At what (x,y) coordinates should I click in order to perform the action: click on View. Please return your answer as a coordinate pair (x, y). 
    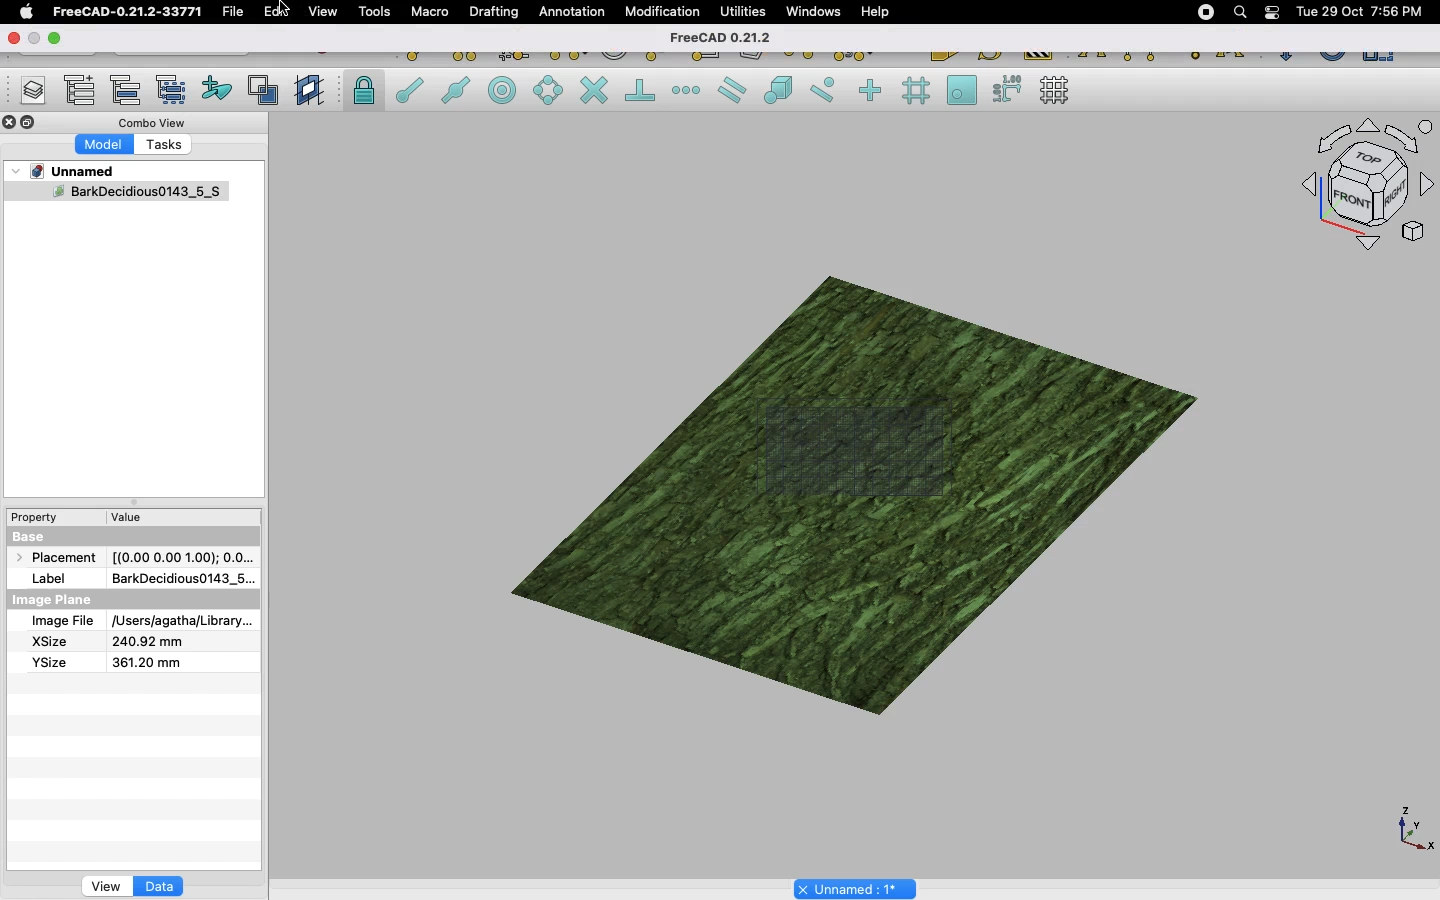
    Looking at the image, I should click on (323, 10).